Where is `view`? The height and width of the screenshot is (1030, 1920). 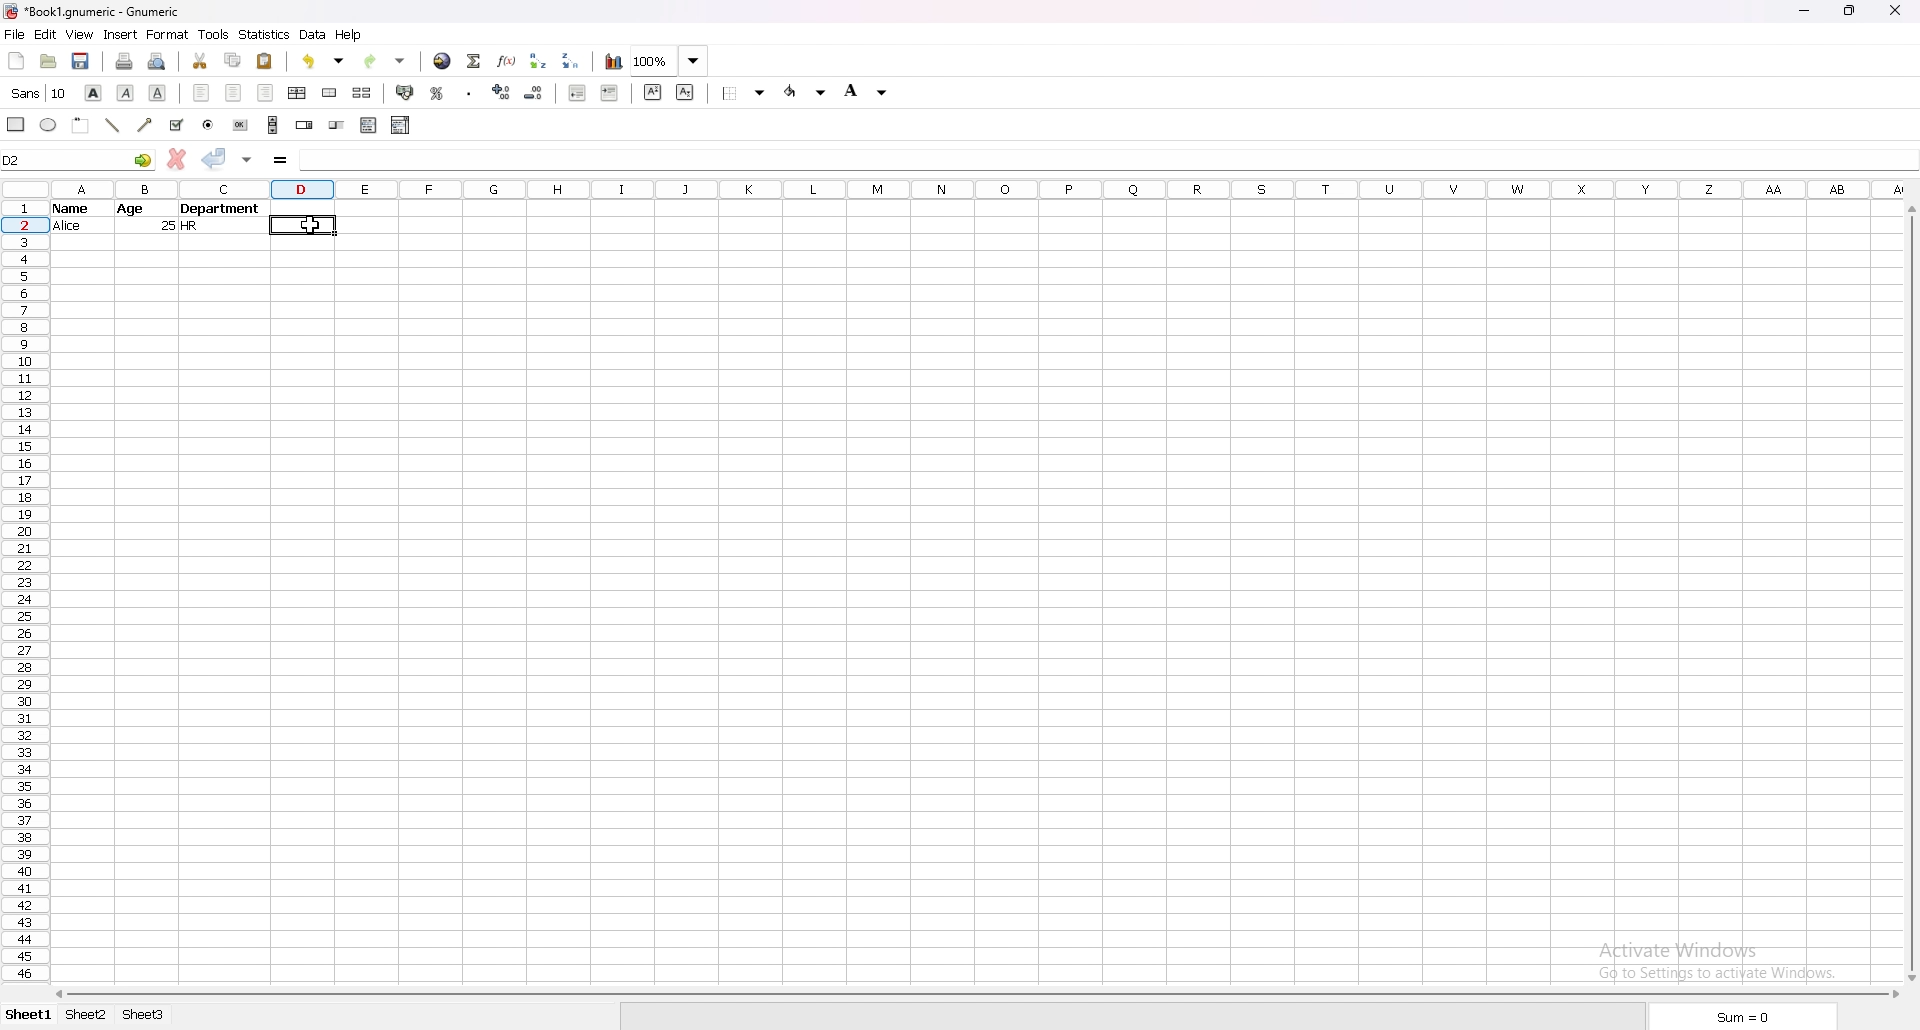 view is located at coordinates (80, 35).